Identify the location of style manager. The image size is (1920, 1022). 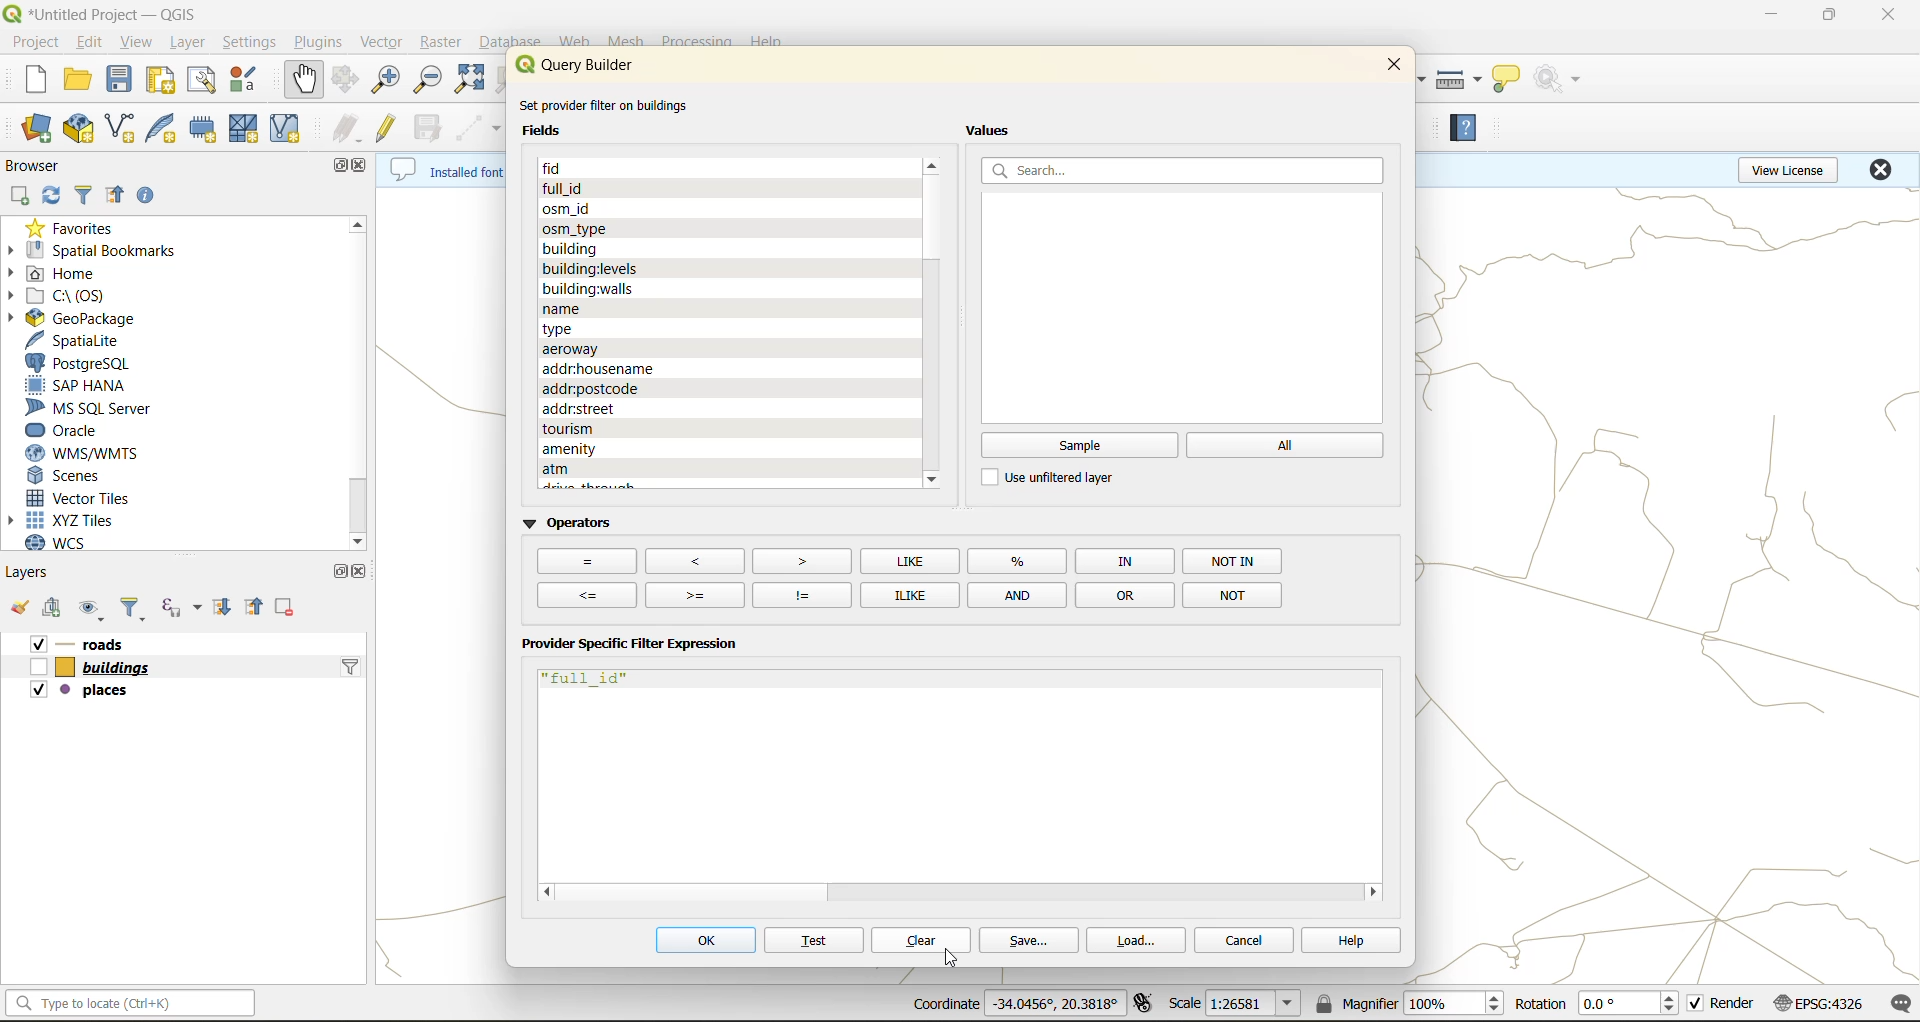
(246, 83).